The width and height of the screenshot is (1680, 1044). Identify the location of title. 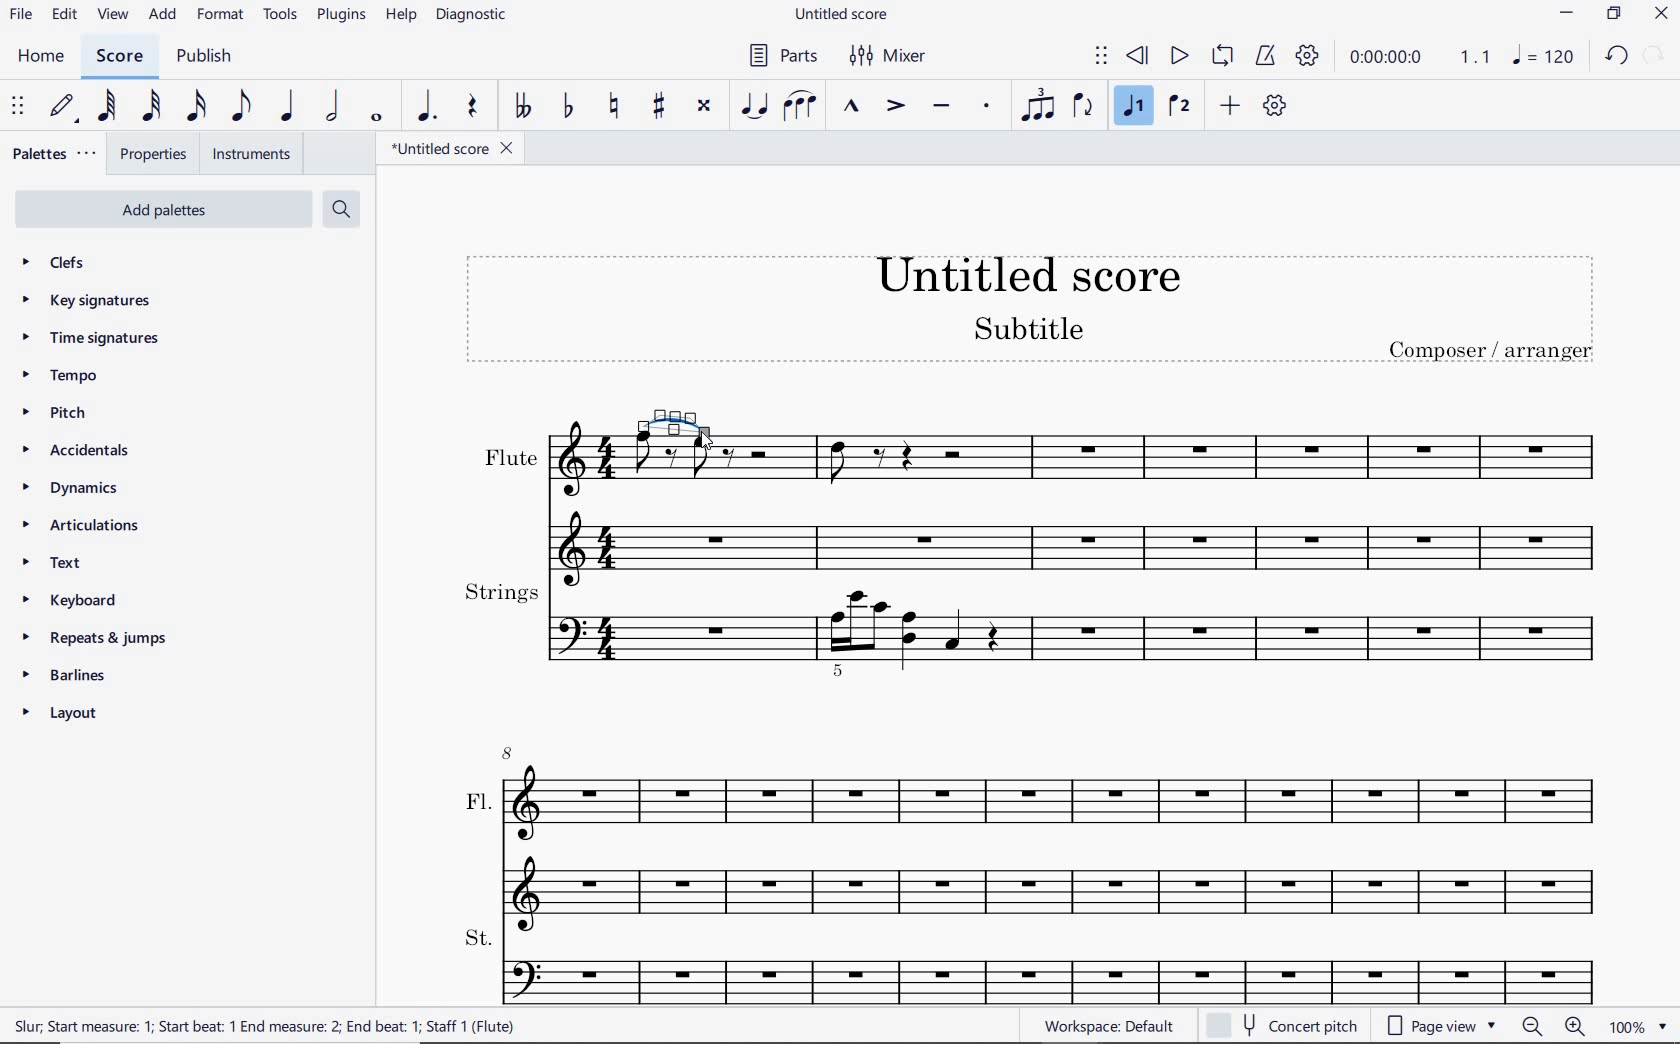
(1029, 312).